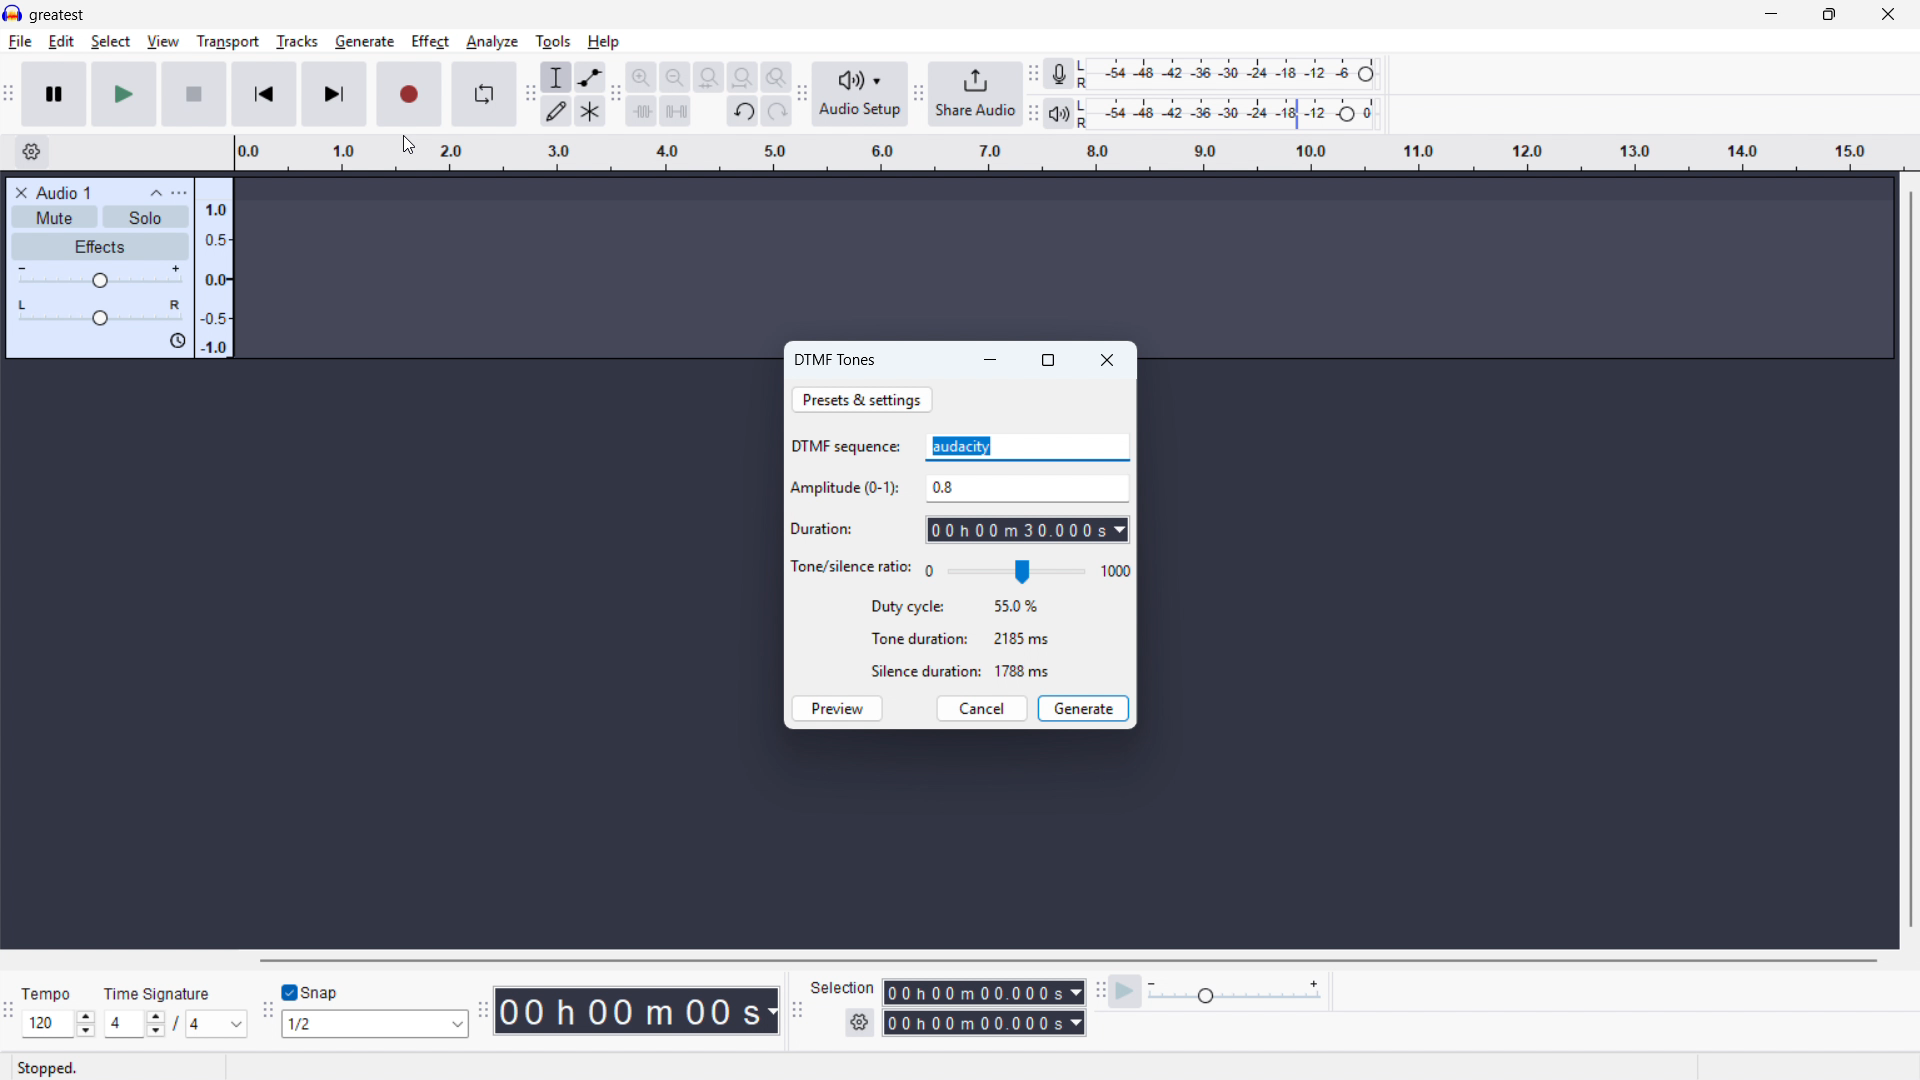  What do you see at coordinates (641, 76) in the screenshot?
I see `zoom in` at bounding box center [641, 76].